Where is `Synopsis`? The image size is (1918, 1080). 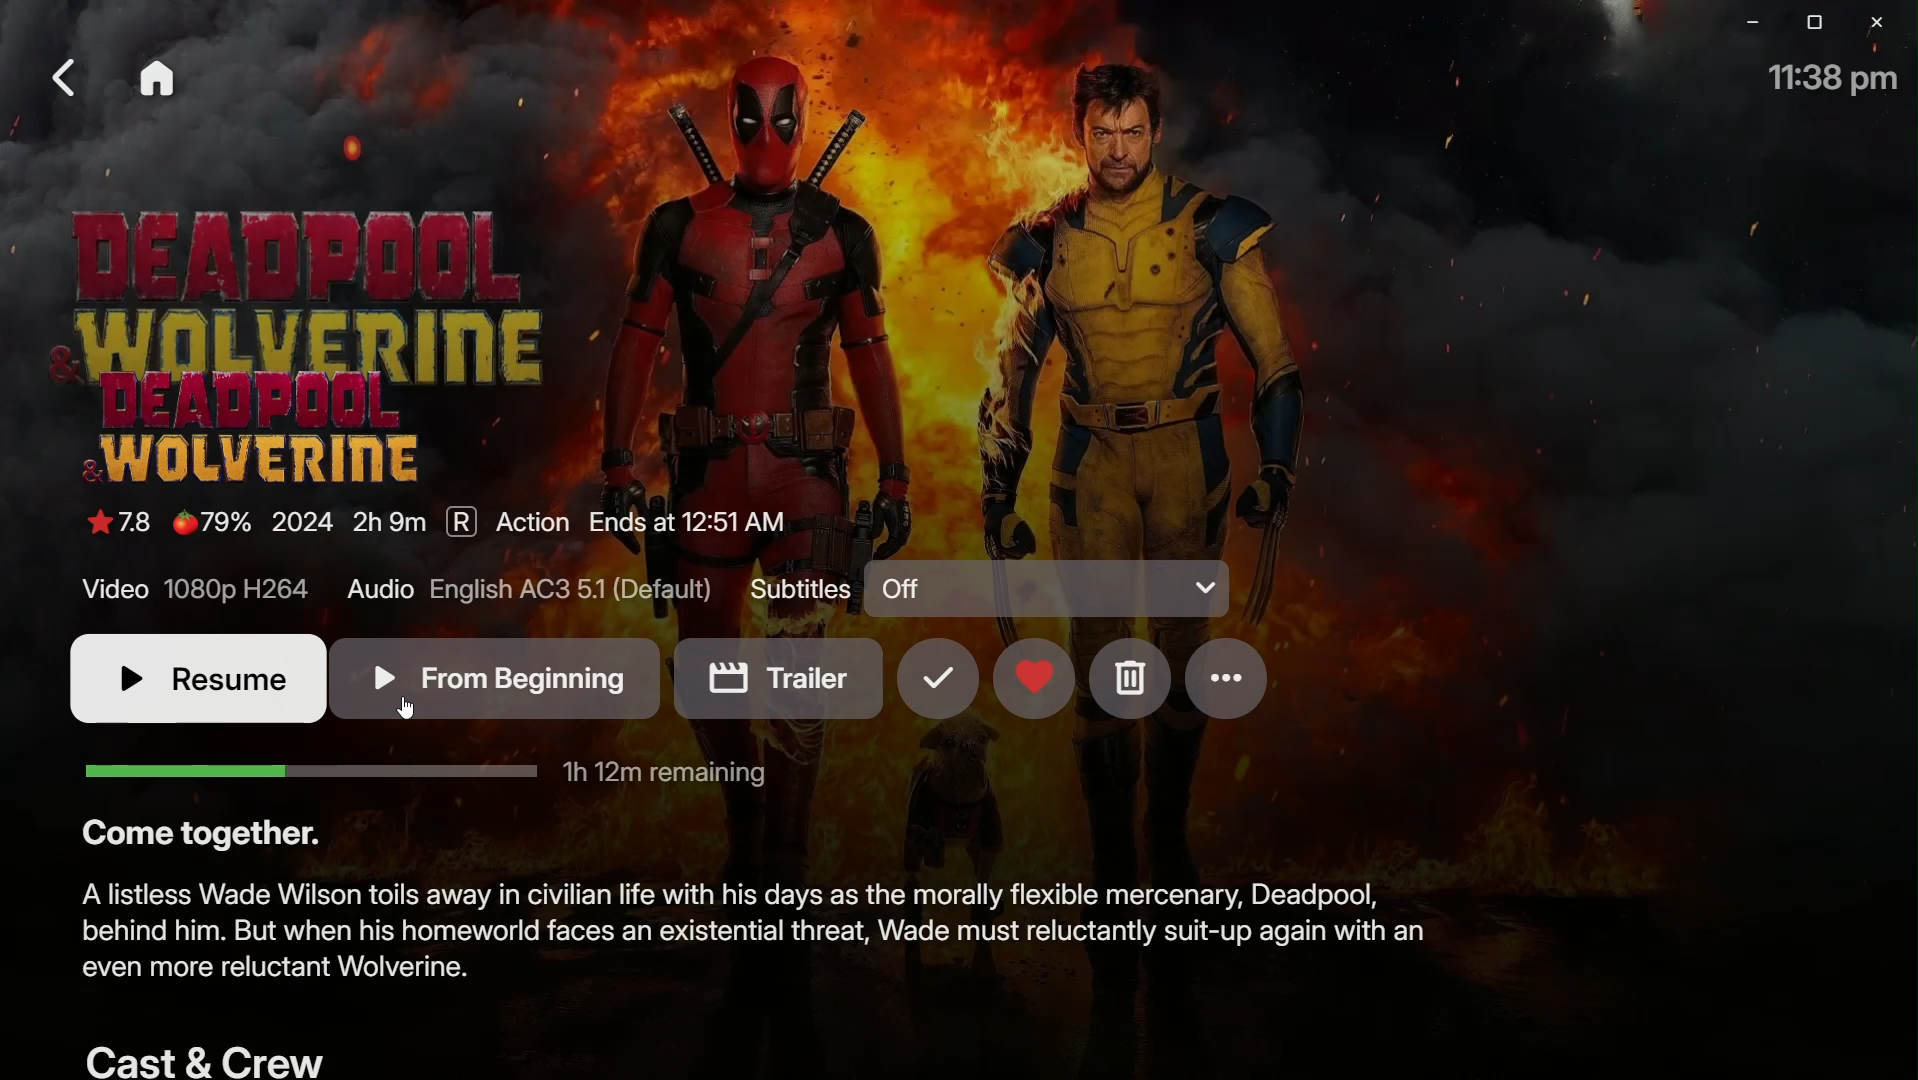
Synopsis is located at coordinates (748, 940).